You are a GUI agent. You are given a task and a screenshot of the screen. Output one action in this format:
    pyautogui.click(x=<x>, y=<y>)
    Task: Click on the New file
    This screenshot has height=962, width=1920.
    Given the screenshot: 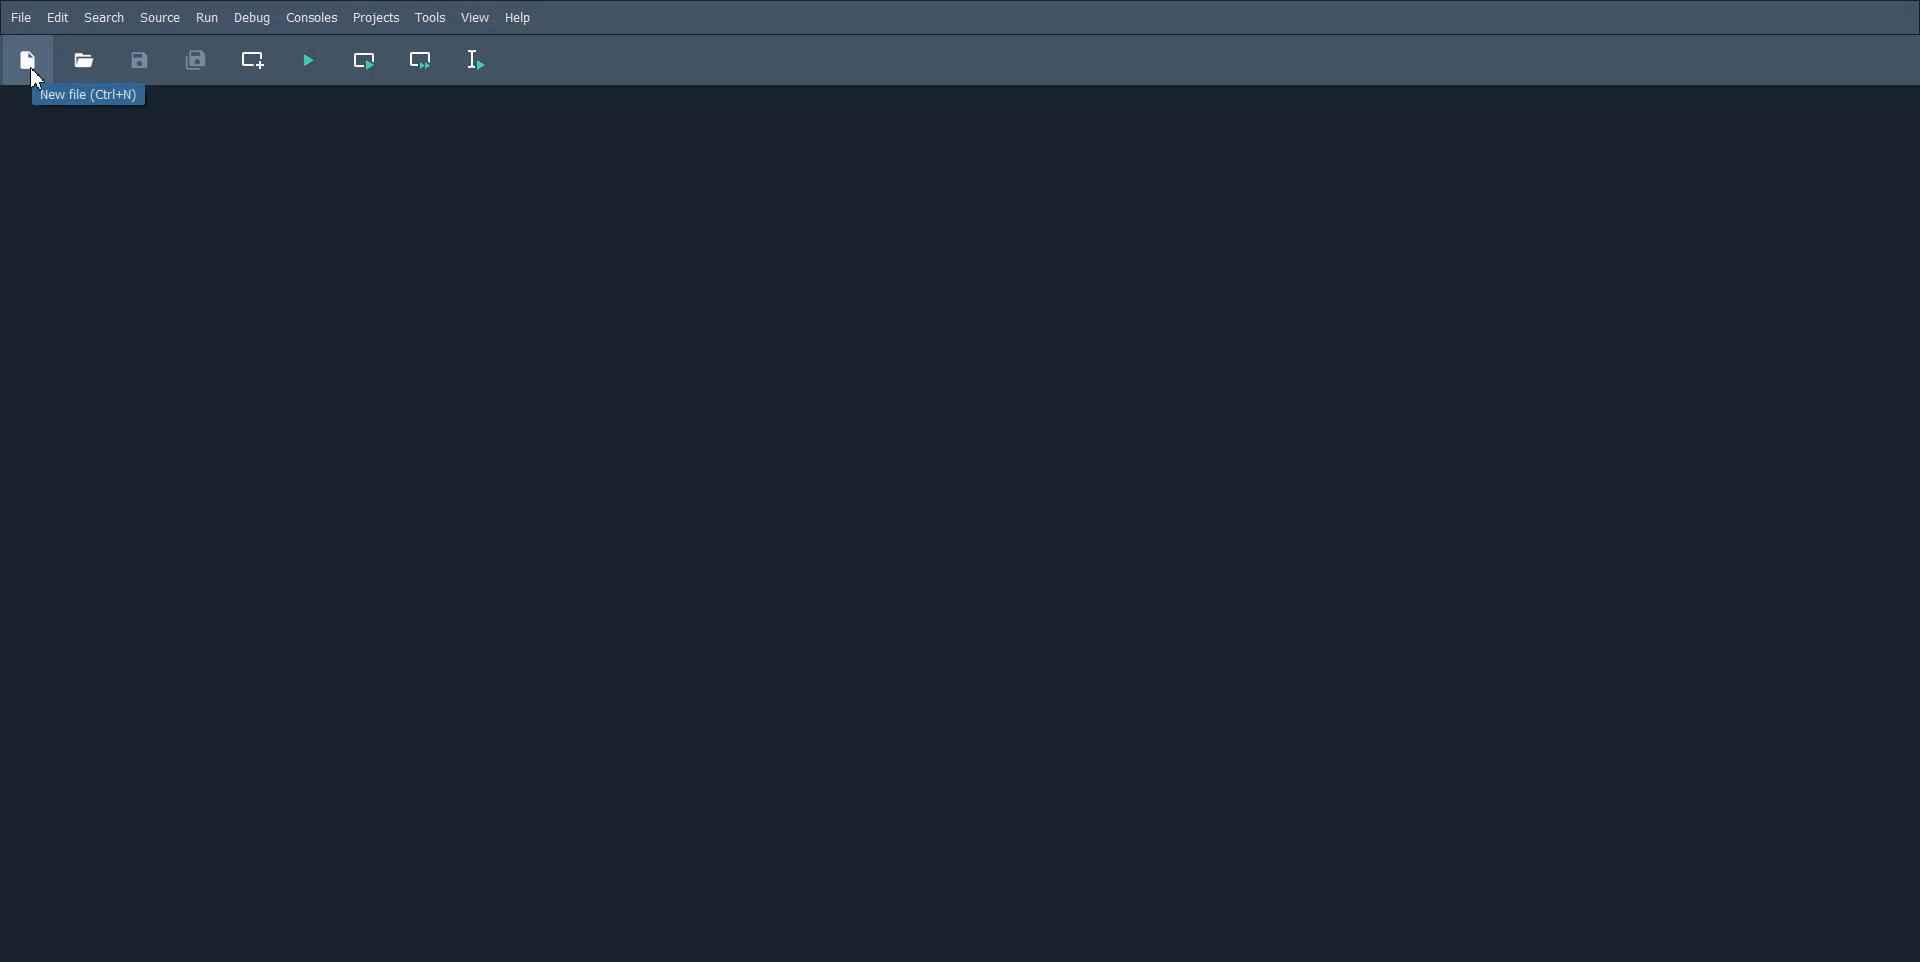 What is the action you would take?
    pyautogui.click(x=27, y=59)
    